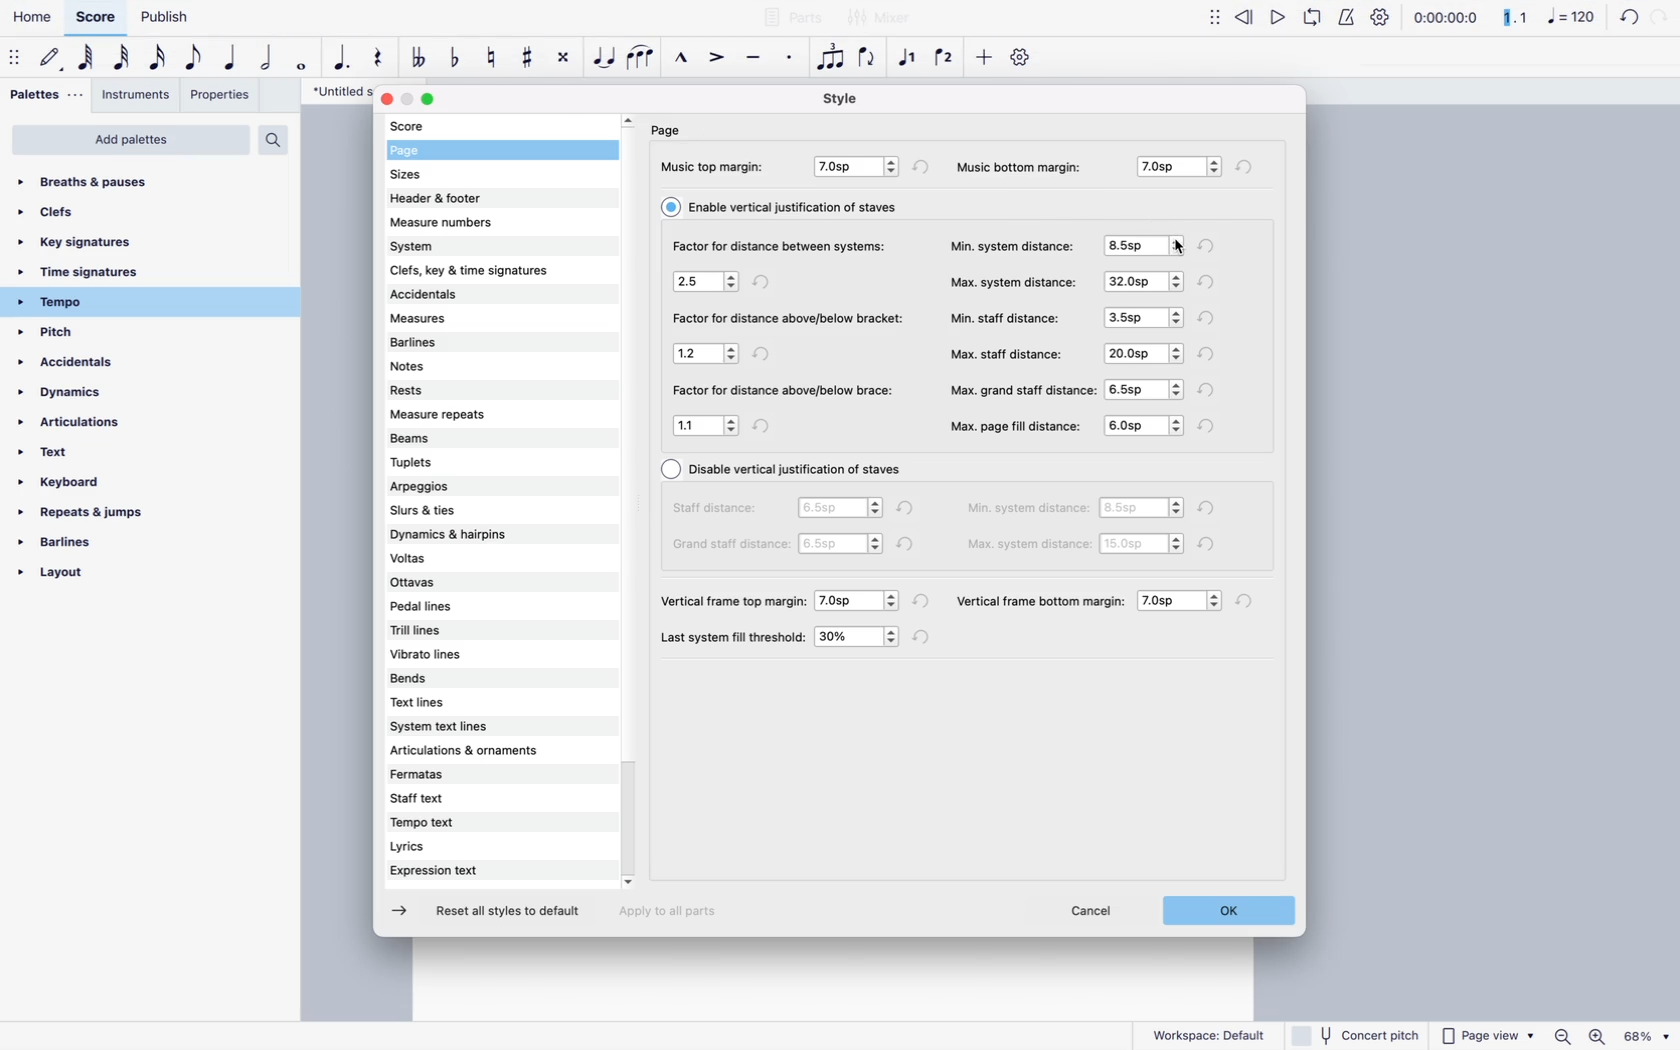 Image resolution: width=1680 pixels, height=1050 pixels. I want to click on concert pitch, so click(1357, 1034).